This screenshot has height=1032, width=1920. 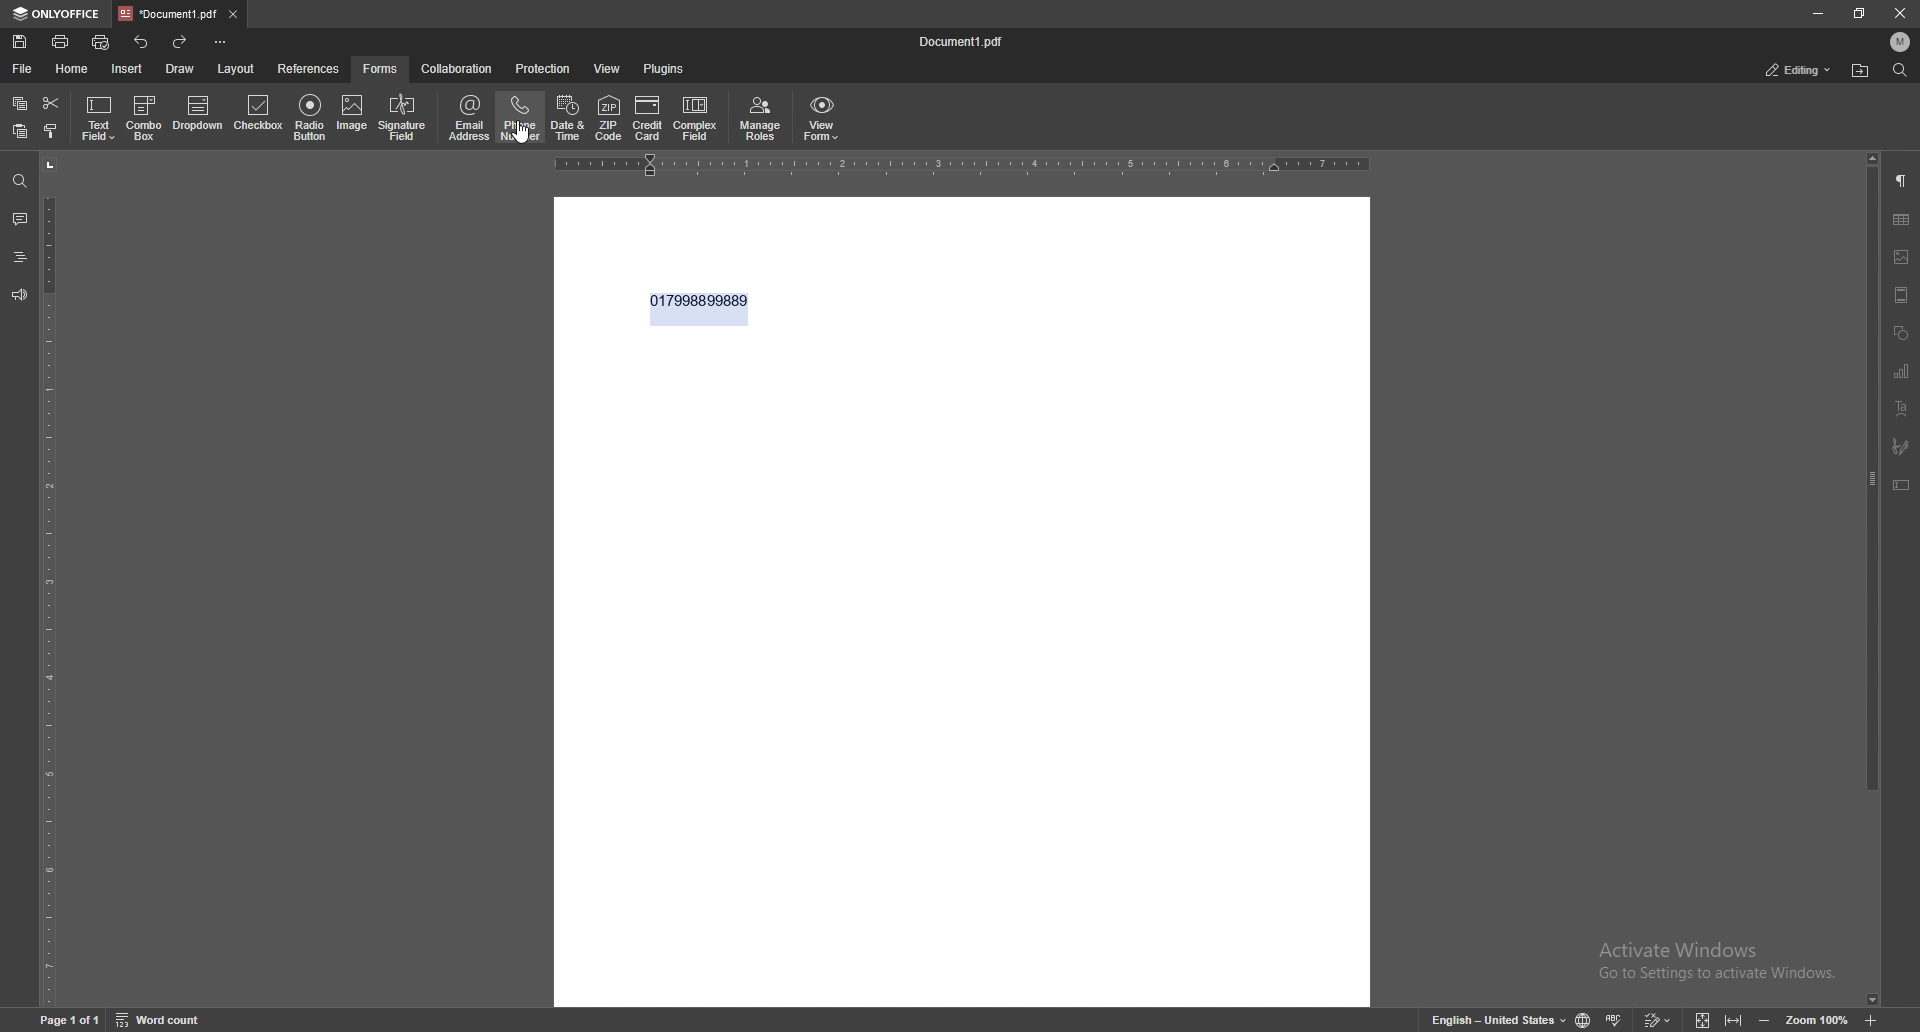 What do you see at coordinates (960, 43) in the screenshot?
I see `file name` at bounding box center [960, 43].